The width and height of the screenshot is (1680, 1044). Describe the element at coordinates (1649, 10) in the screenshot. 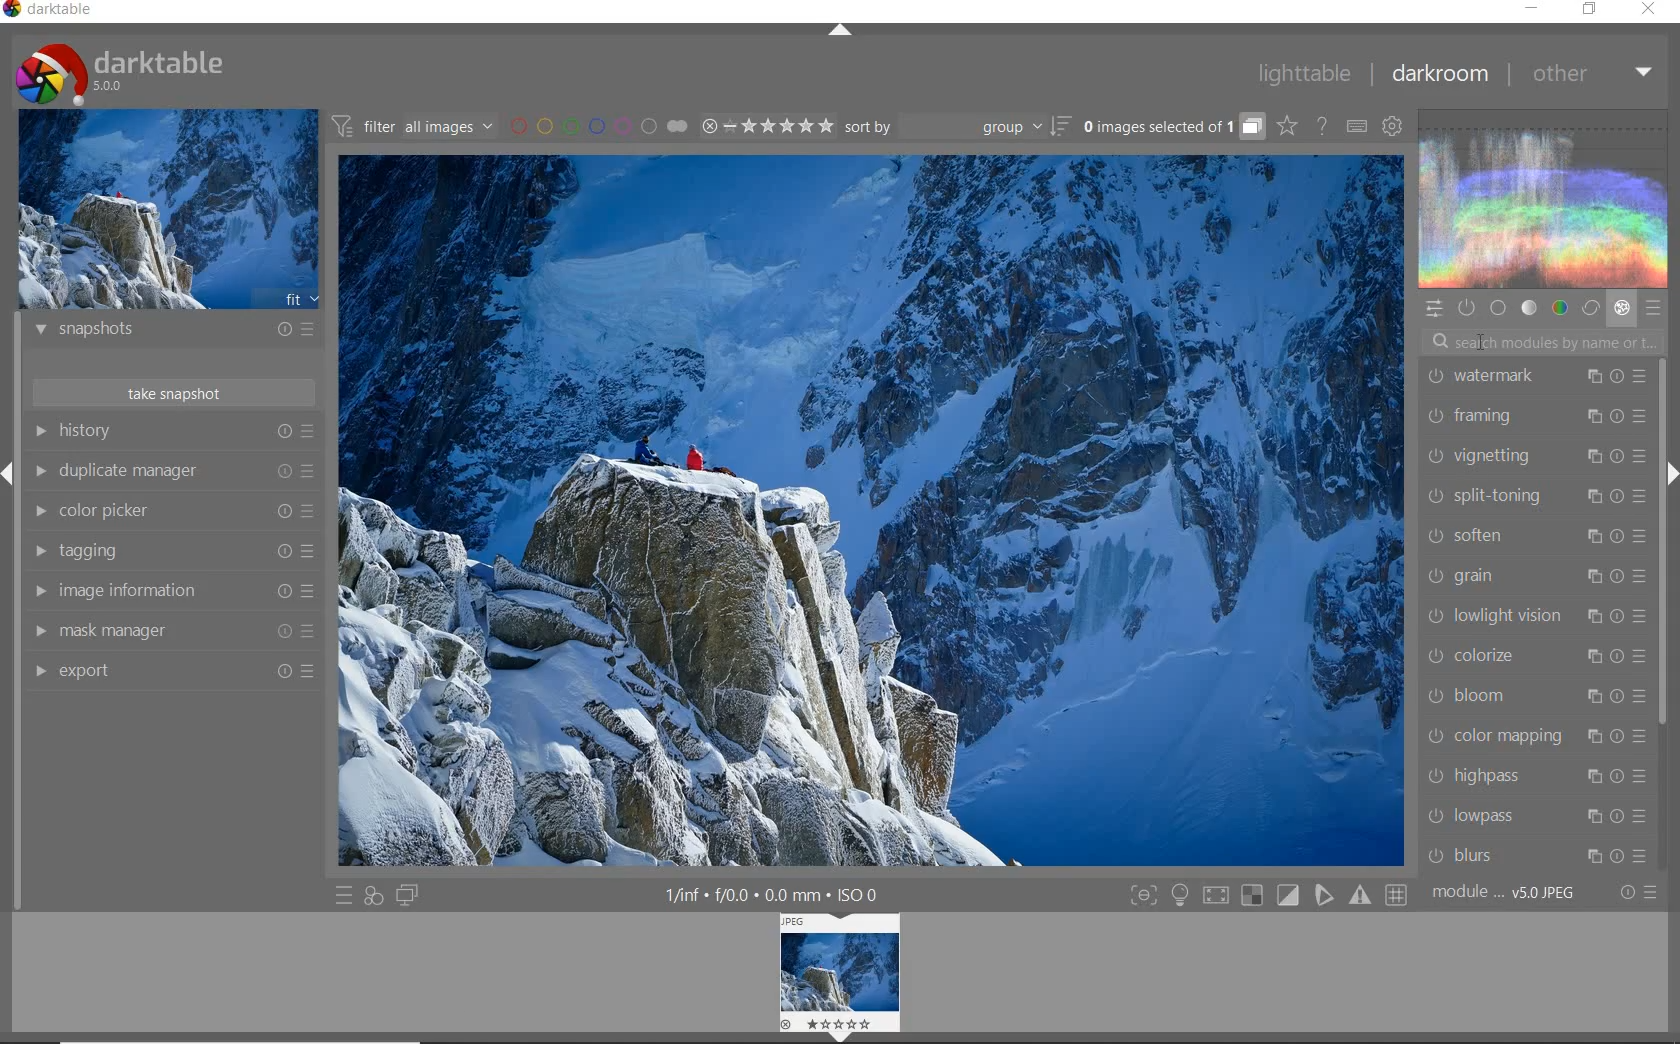

I see `close` at that location.